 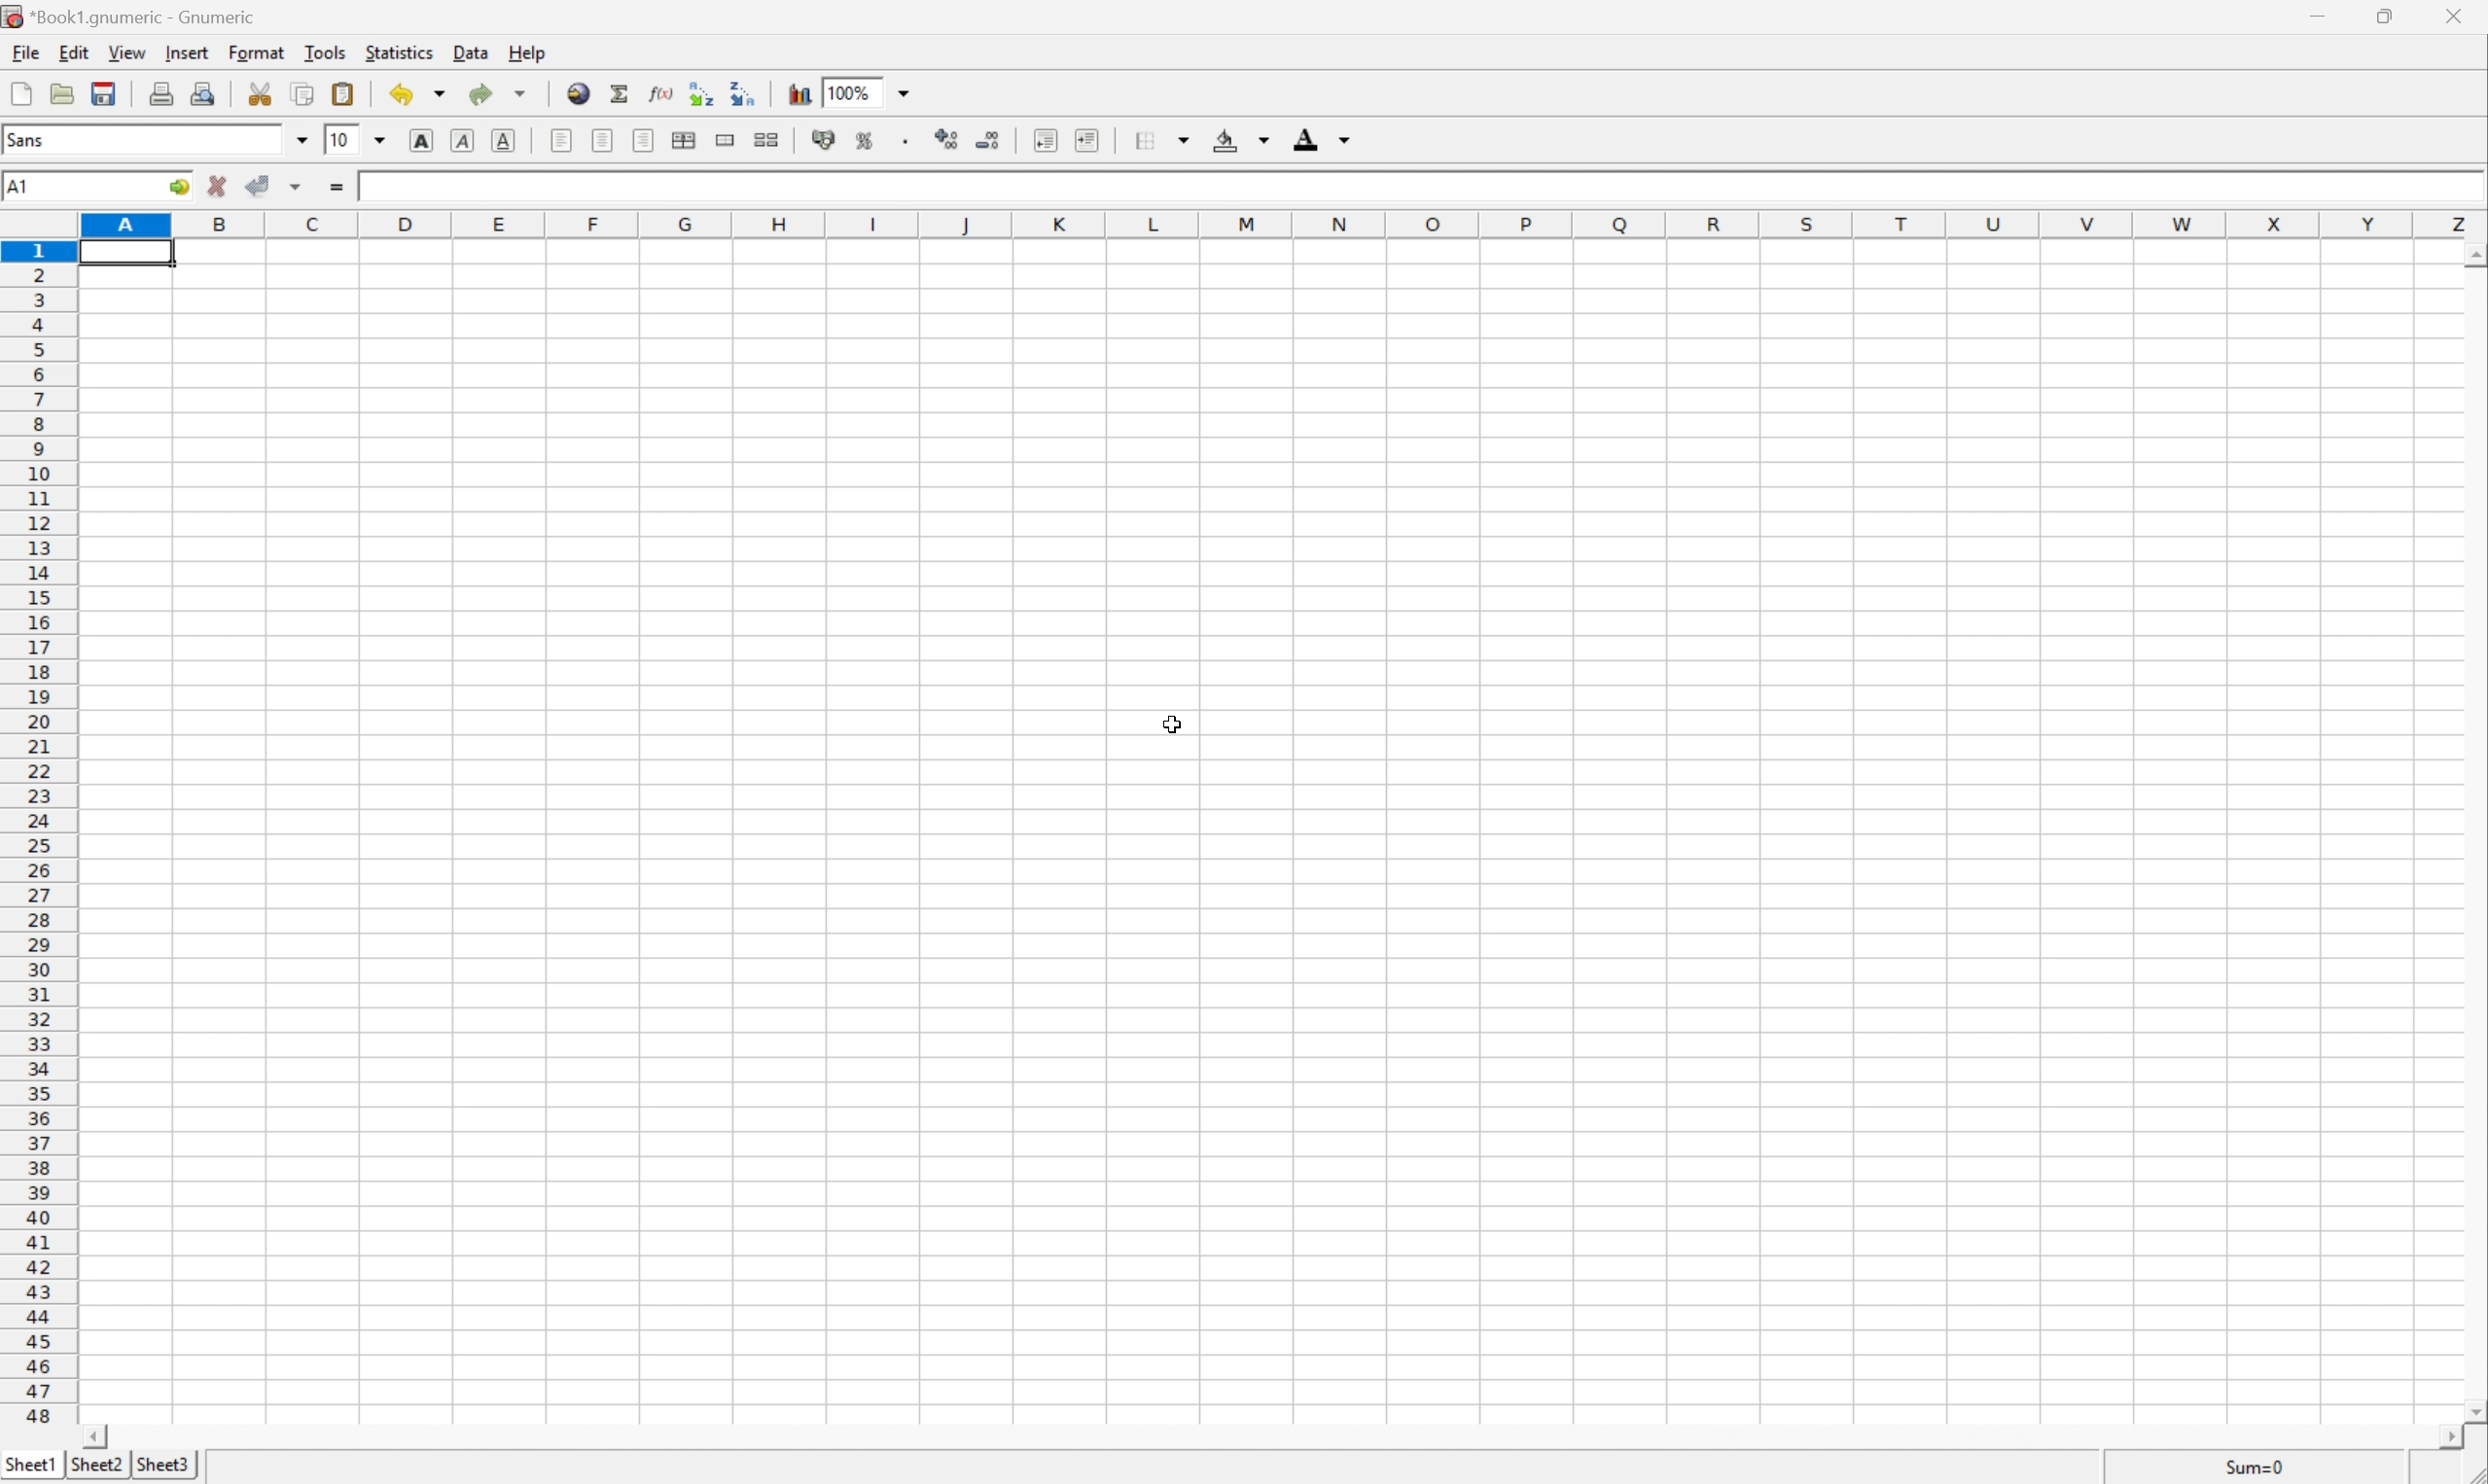 I want to click on Close, so click(x=2452, y=16).